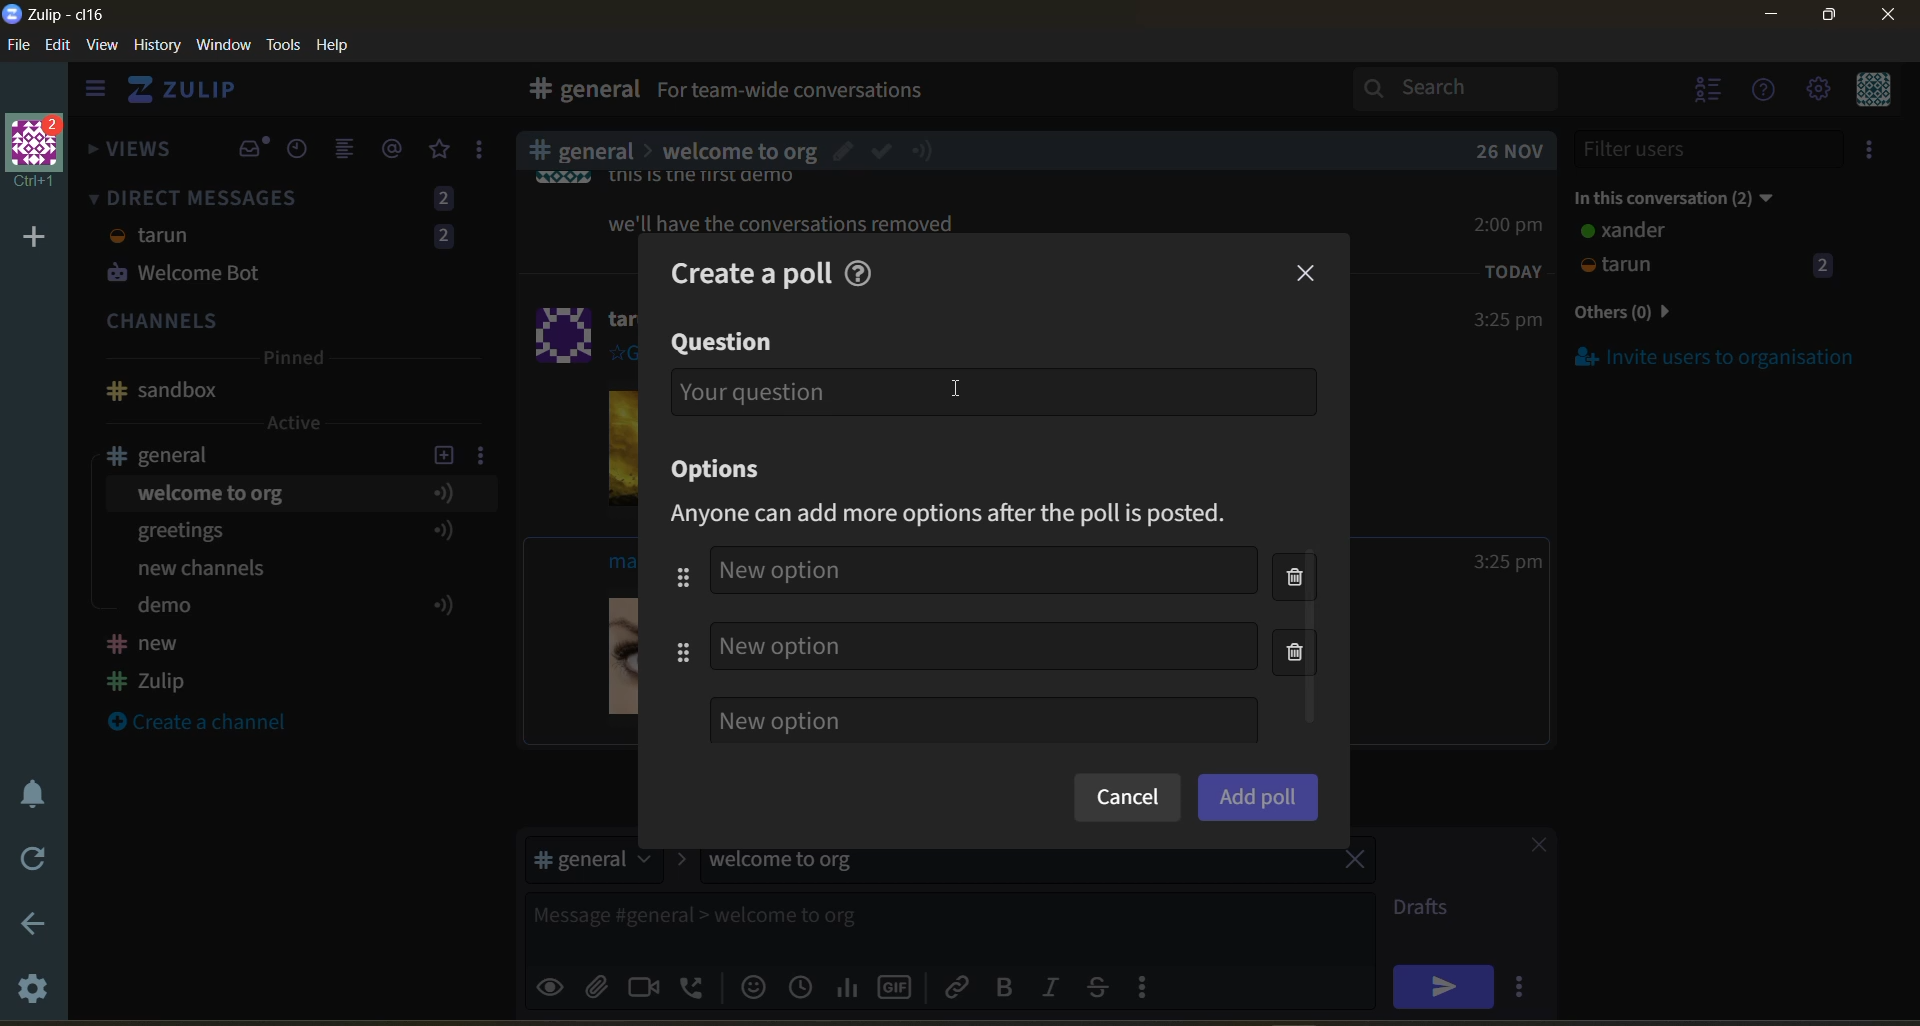  What do you see at coordinates (884, 93) in the screenshot?
I see `Overview of your conversations with unread messages` at bounding box center [884, 93].